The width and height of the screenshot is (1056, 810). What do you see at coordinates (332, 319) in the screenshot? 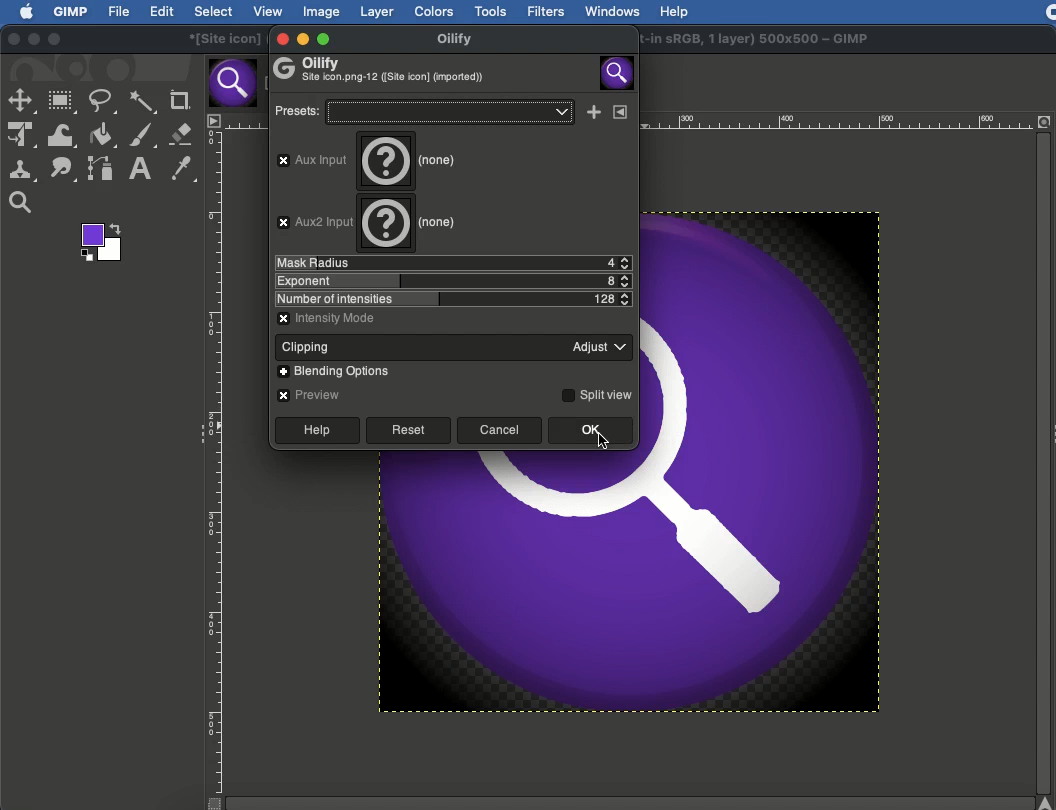
I see `Intensity mode` at bounding box center [332, 319].